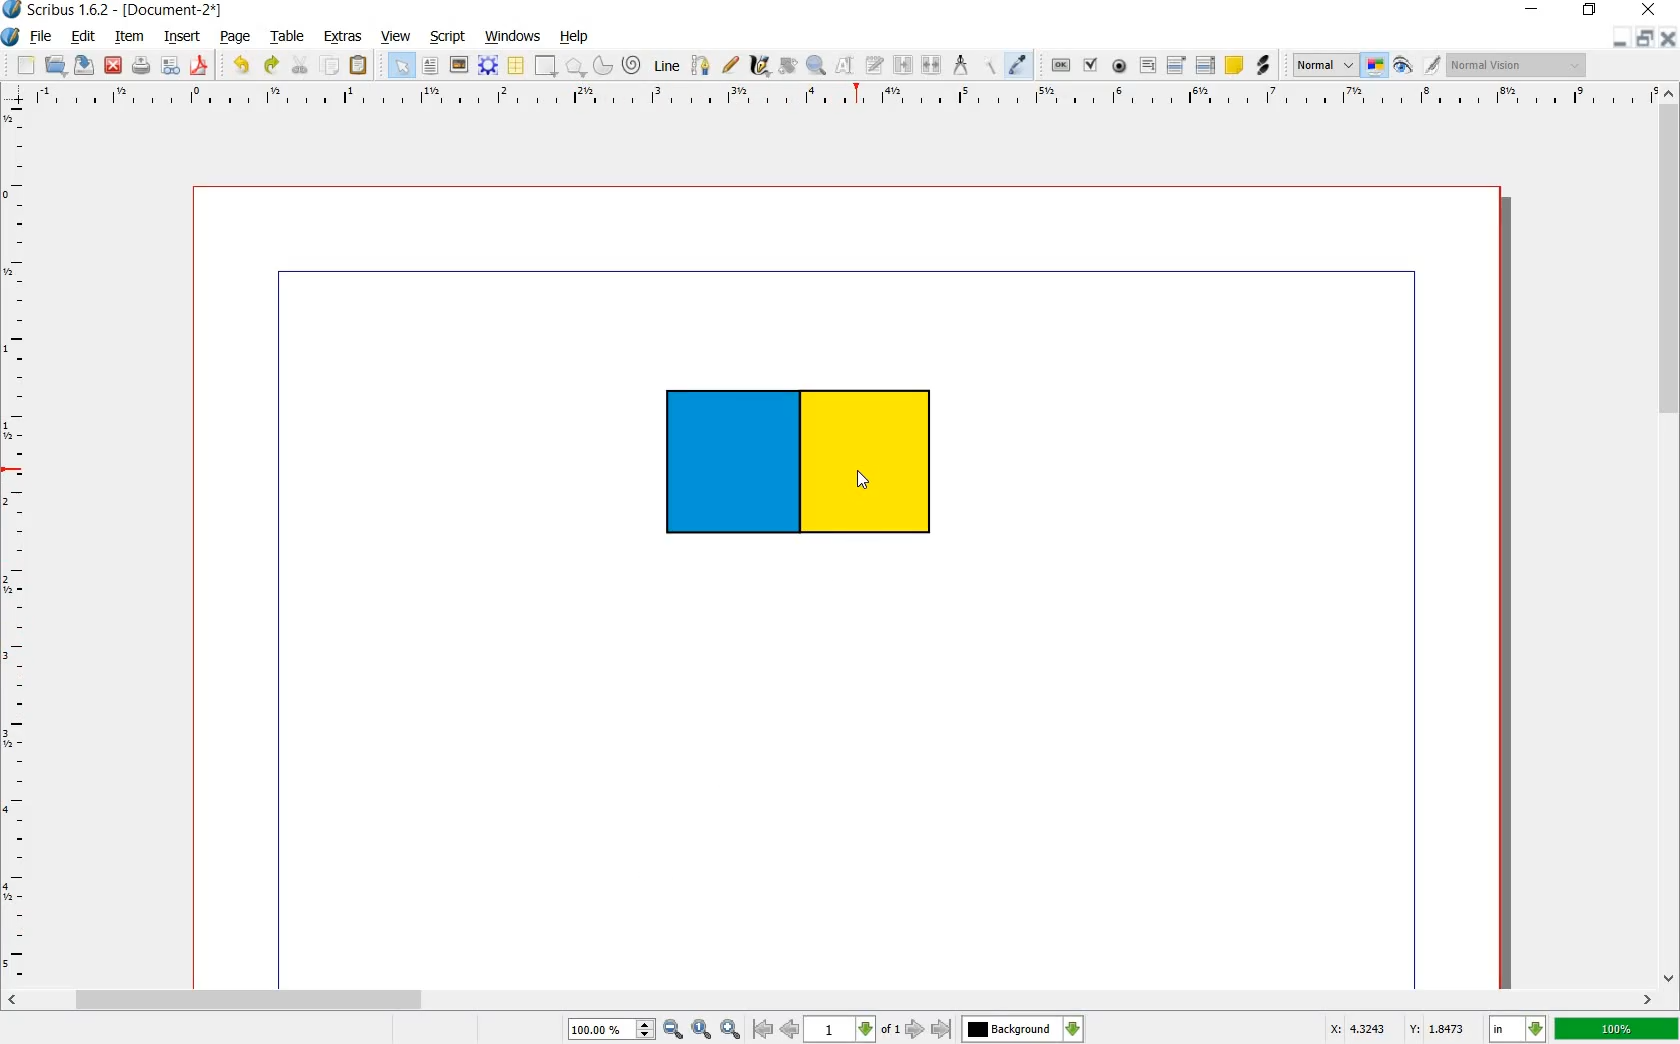  I want to click on eye drop, so click(1019, 64).